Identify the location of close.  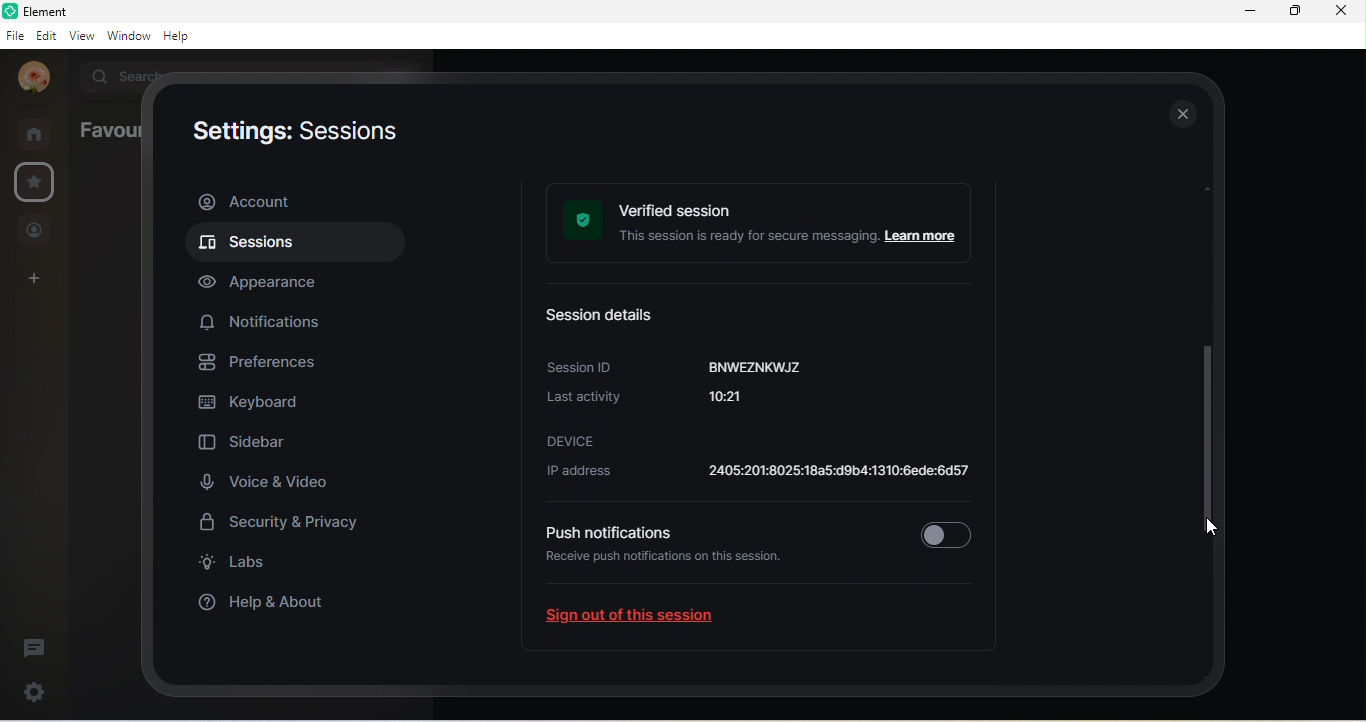
(1339, 11).